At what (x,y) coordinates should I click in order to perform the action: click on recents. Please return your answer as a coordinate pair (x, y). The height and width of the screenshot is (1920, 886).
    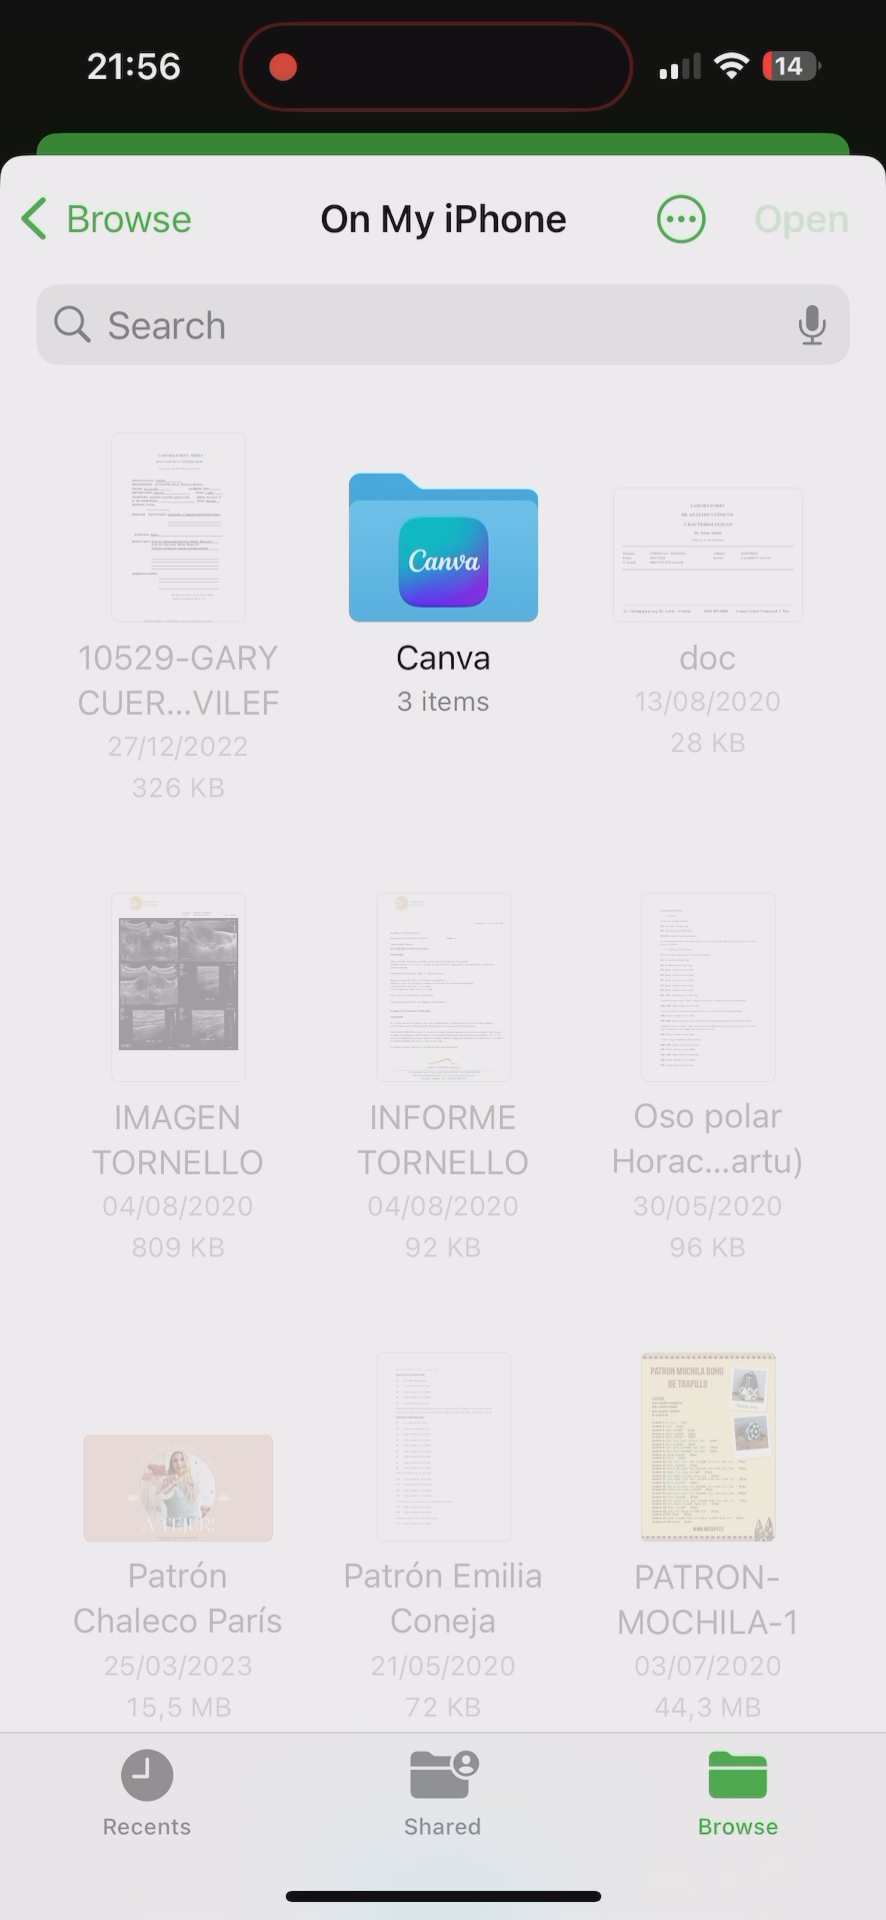
    Looking at the image, I should click on (147, 1798).